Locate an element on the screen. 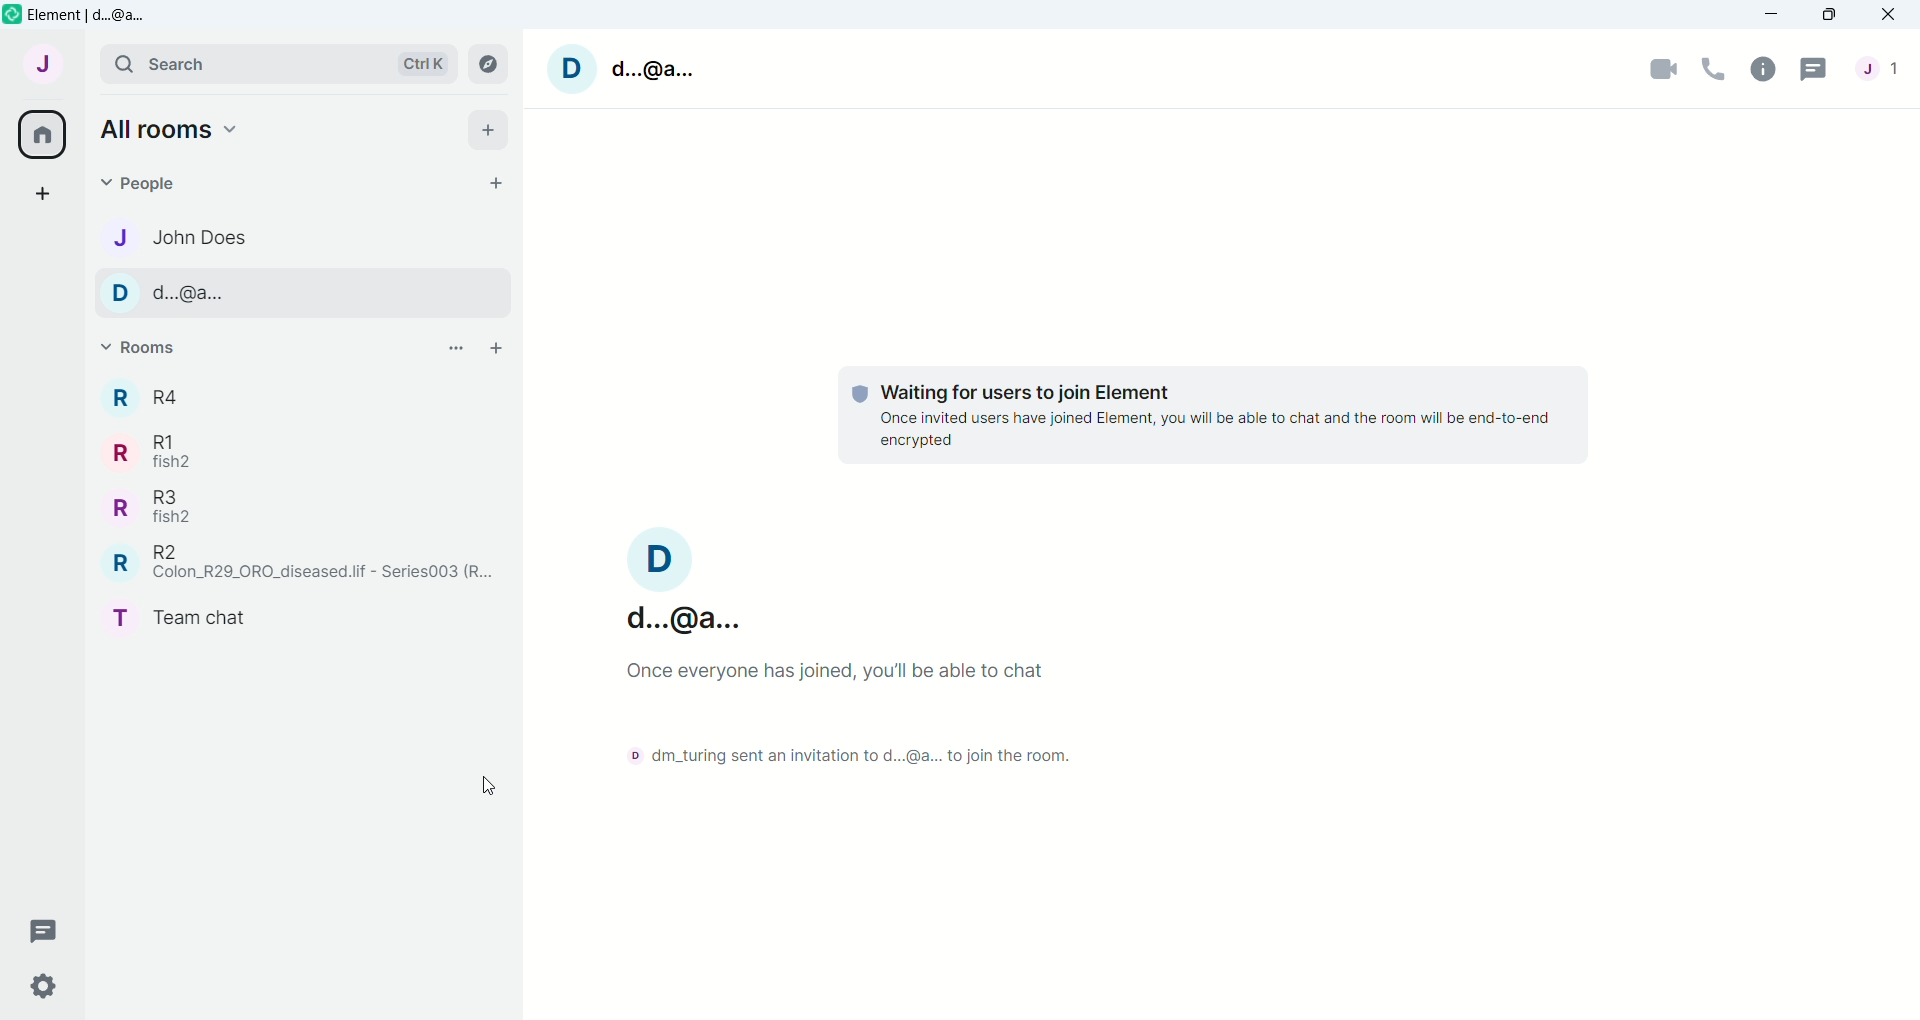 The width and height of the screenshot is (1920, 1020). Start chat is located at coordinates (497, 182).